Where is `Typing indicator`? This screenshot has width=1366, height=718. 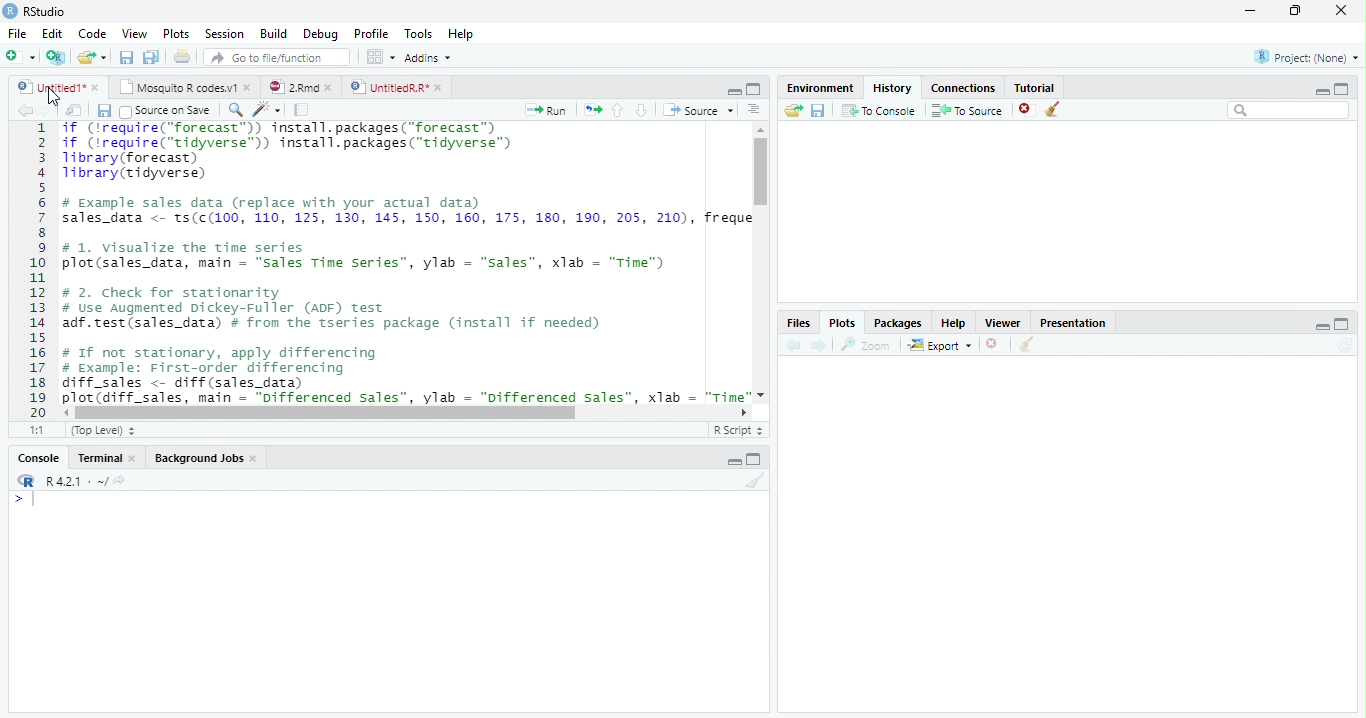
Typing indicator is located at coordinates (28, 502).